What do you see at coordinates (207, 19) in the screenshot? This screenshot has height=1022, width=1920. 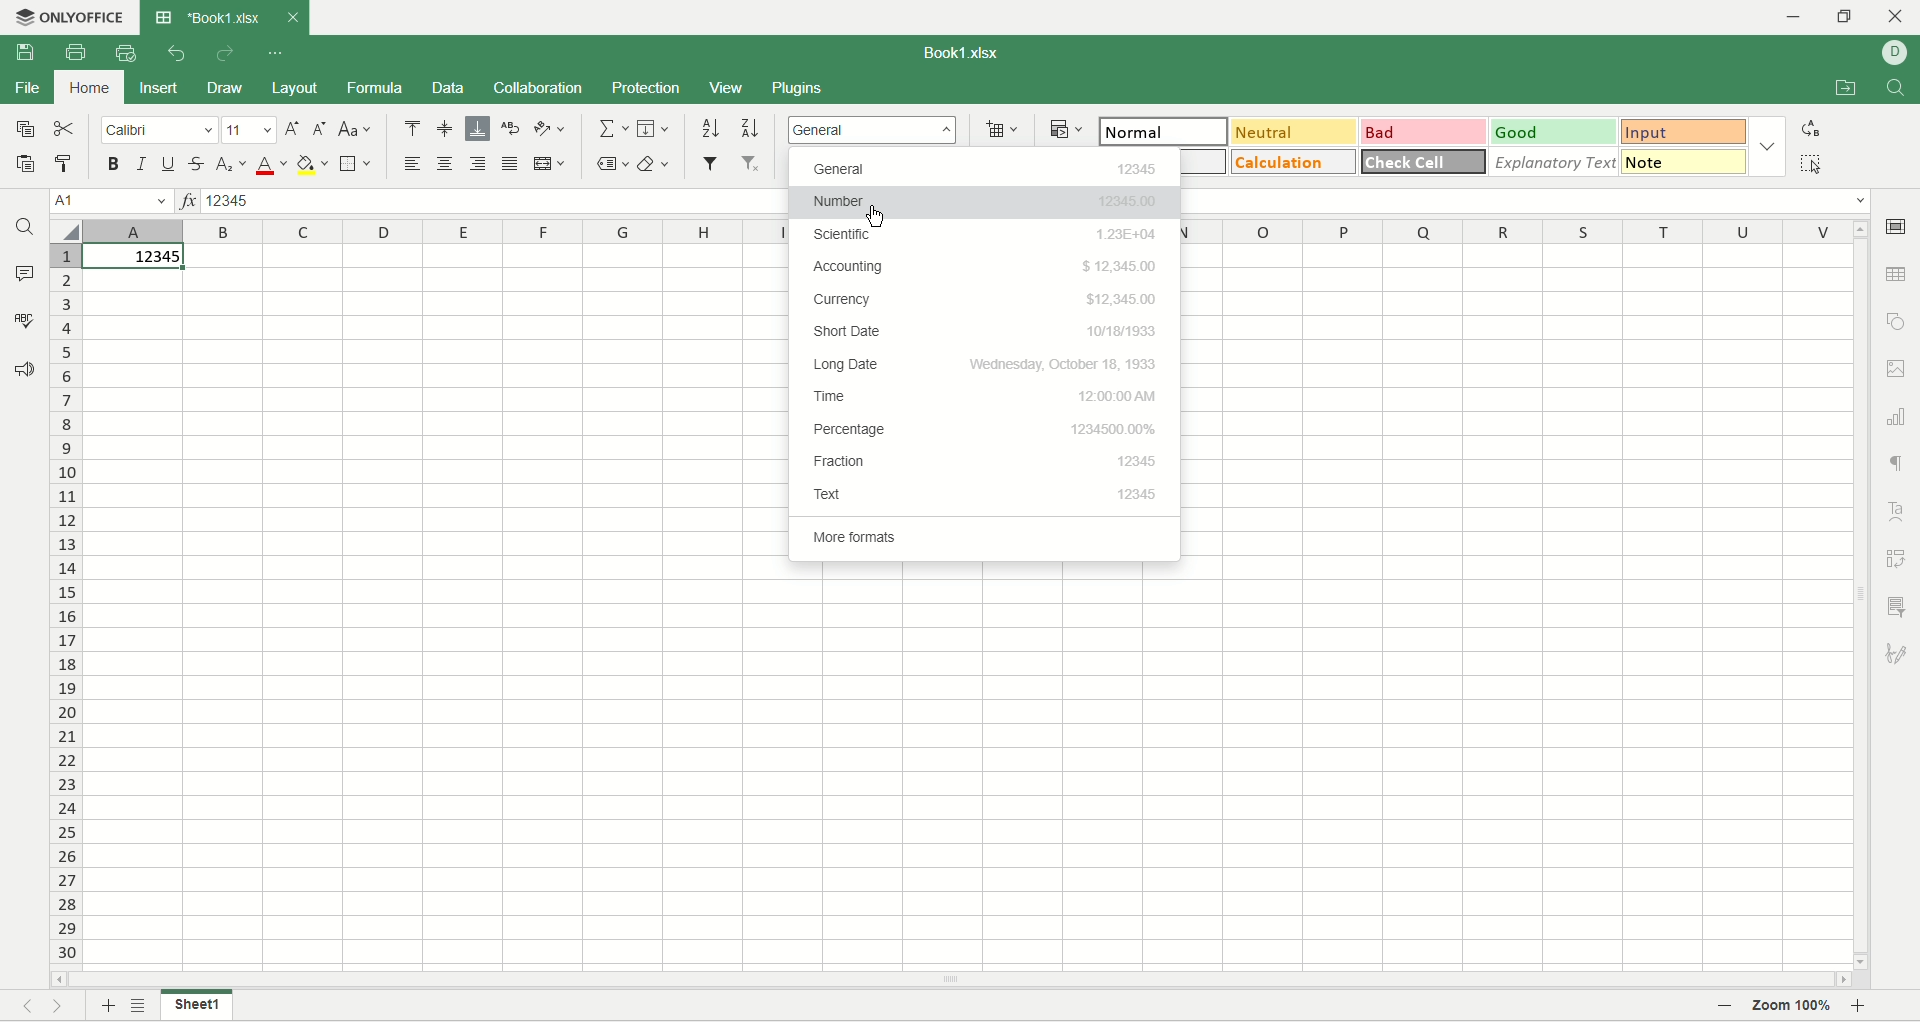 I see `document tab` at bounding box center [207, 19].